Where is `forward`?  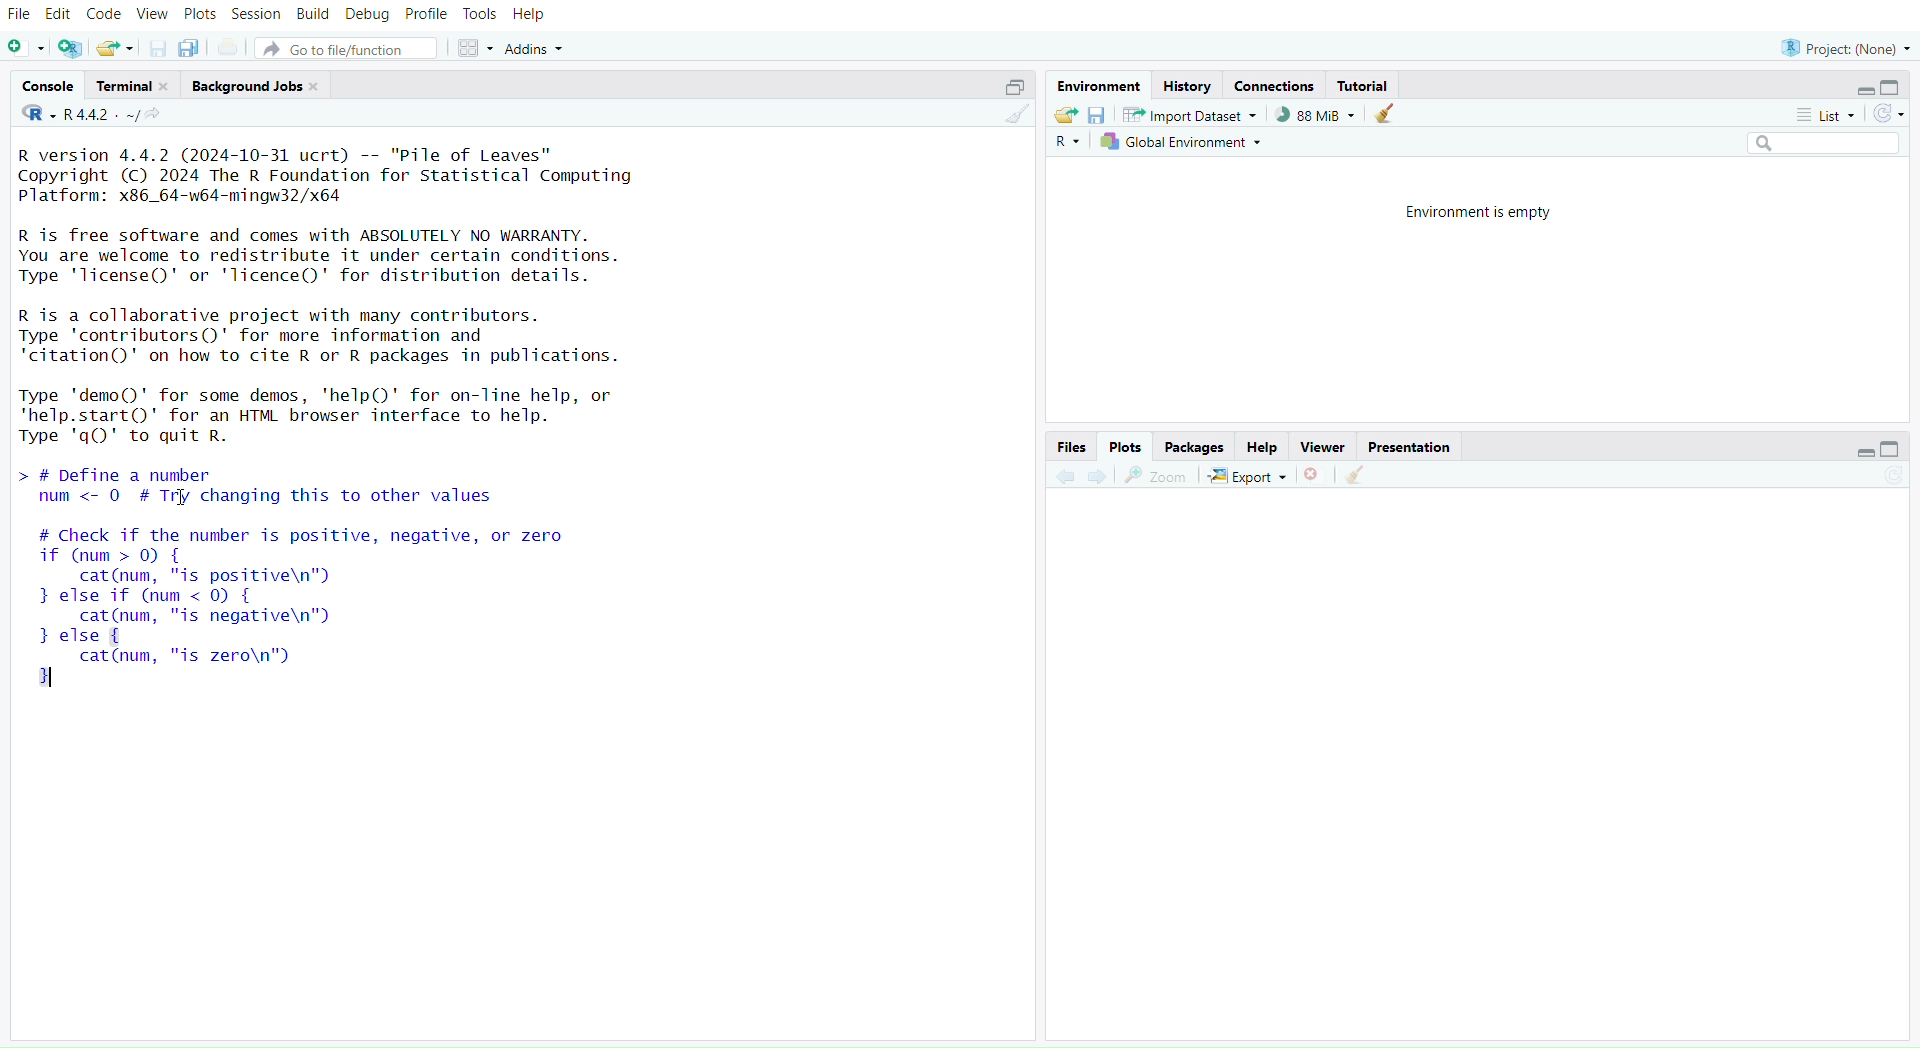 forward is located at coordinates (1100, 478).